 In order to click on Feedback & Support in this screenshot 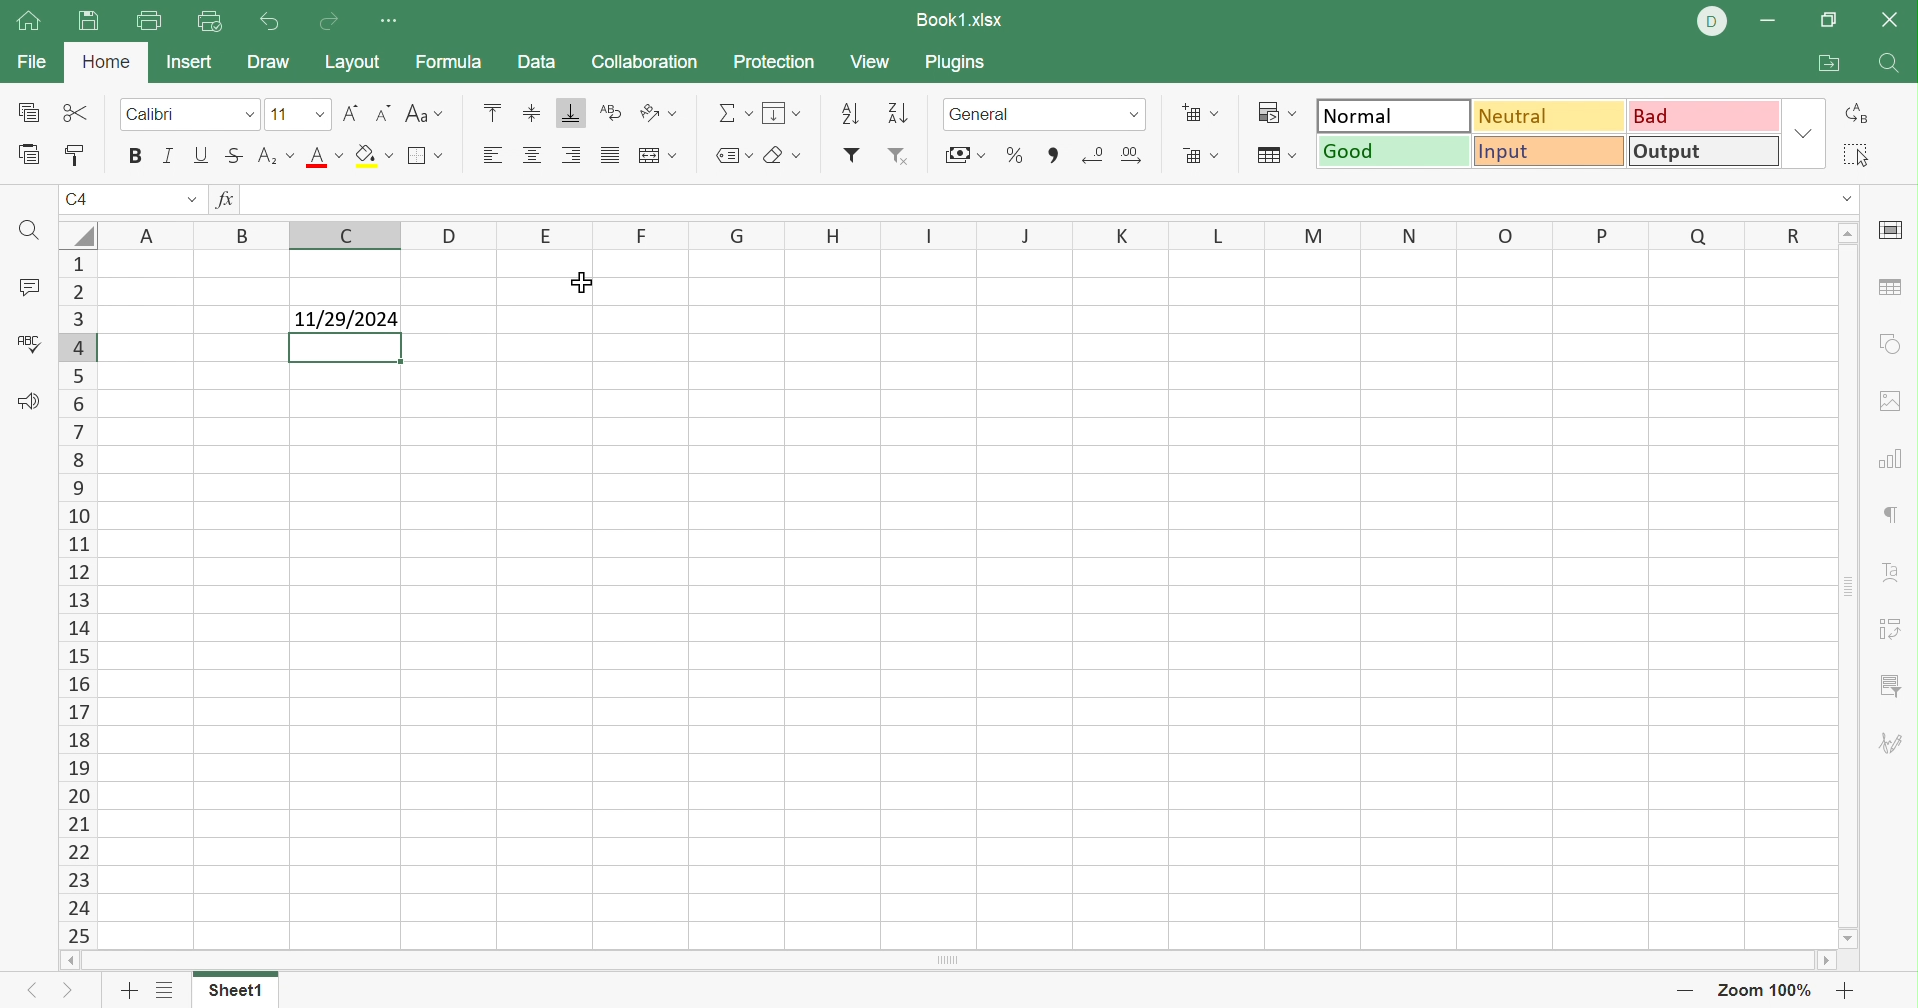, I will do `click(31, 404)`.